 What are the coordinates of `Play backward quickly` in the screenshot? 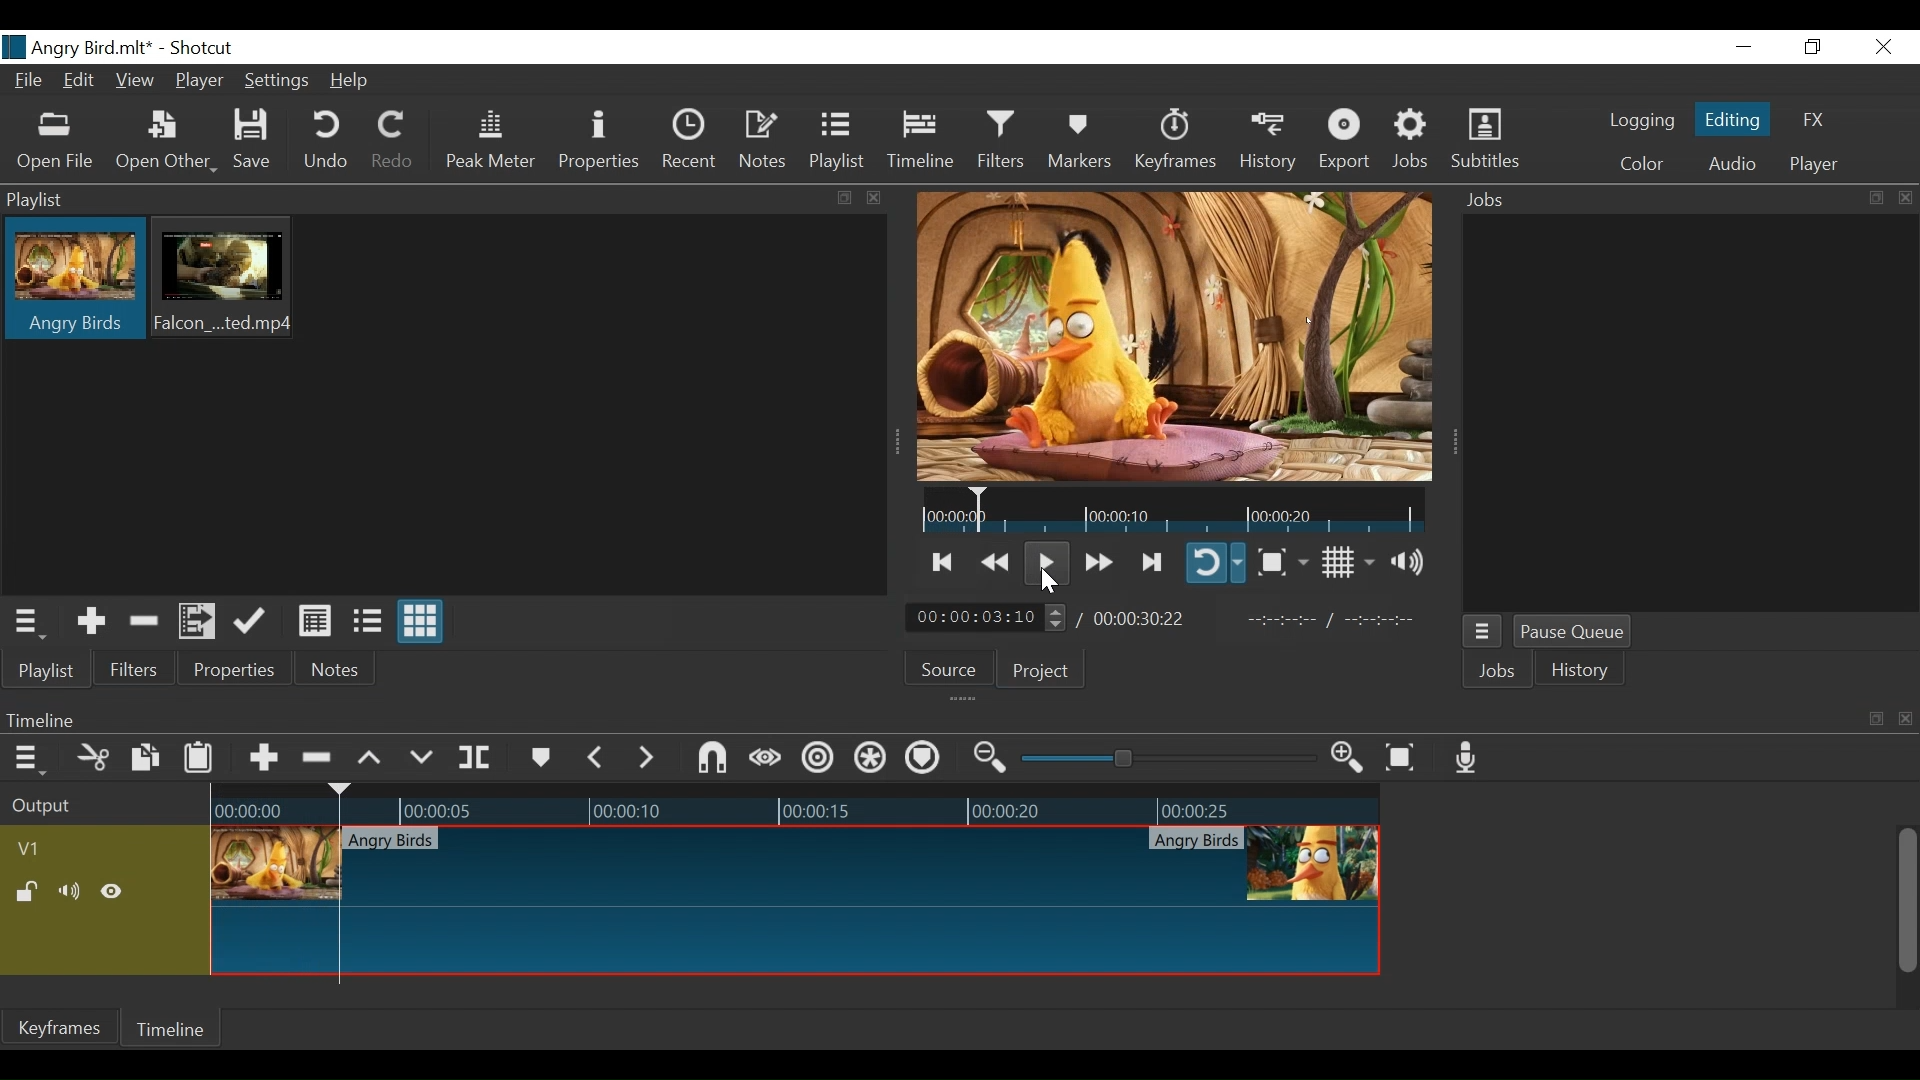 It's located at (998, 559).